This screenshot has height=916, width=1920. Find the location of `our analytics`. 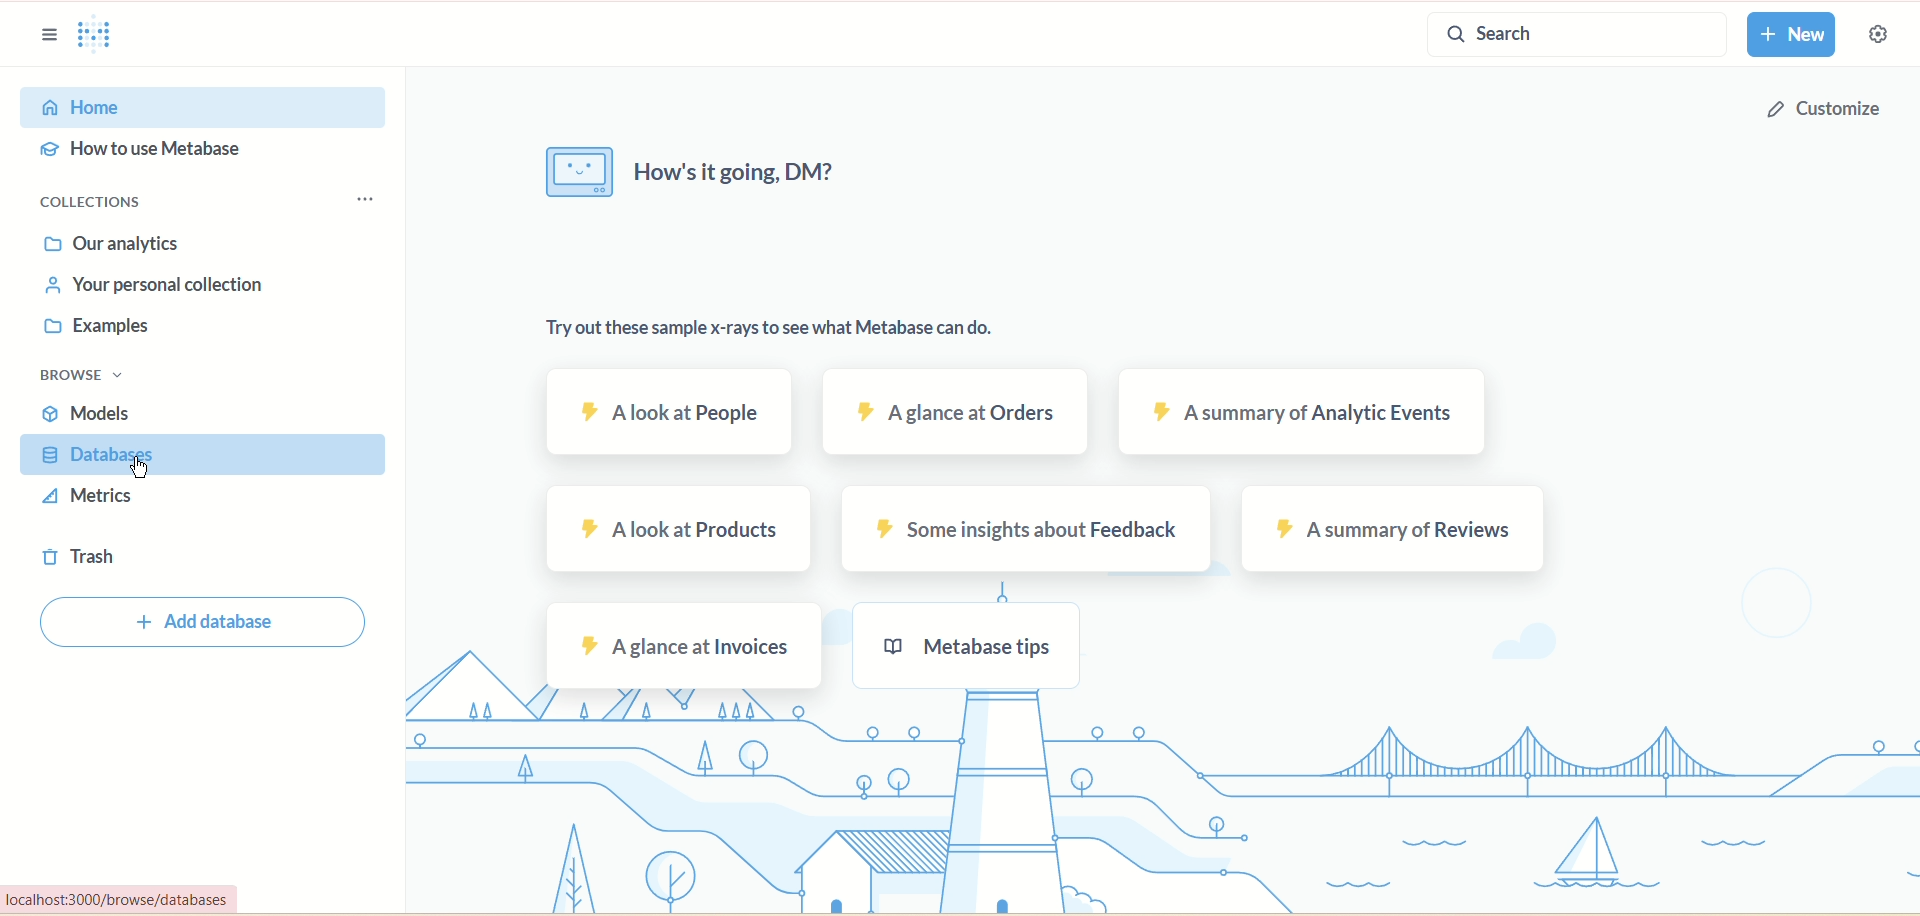

our analytics is located at coordinates (112, 243).